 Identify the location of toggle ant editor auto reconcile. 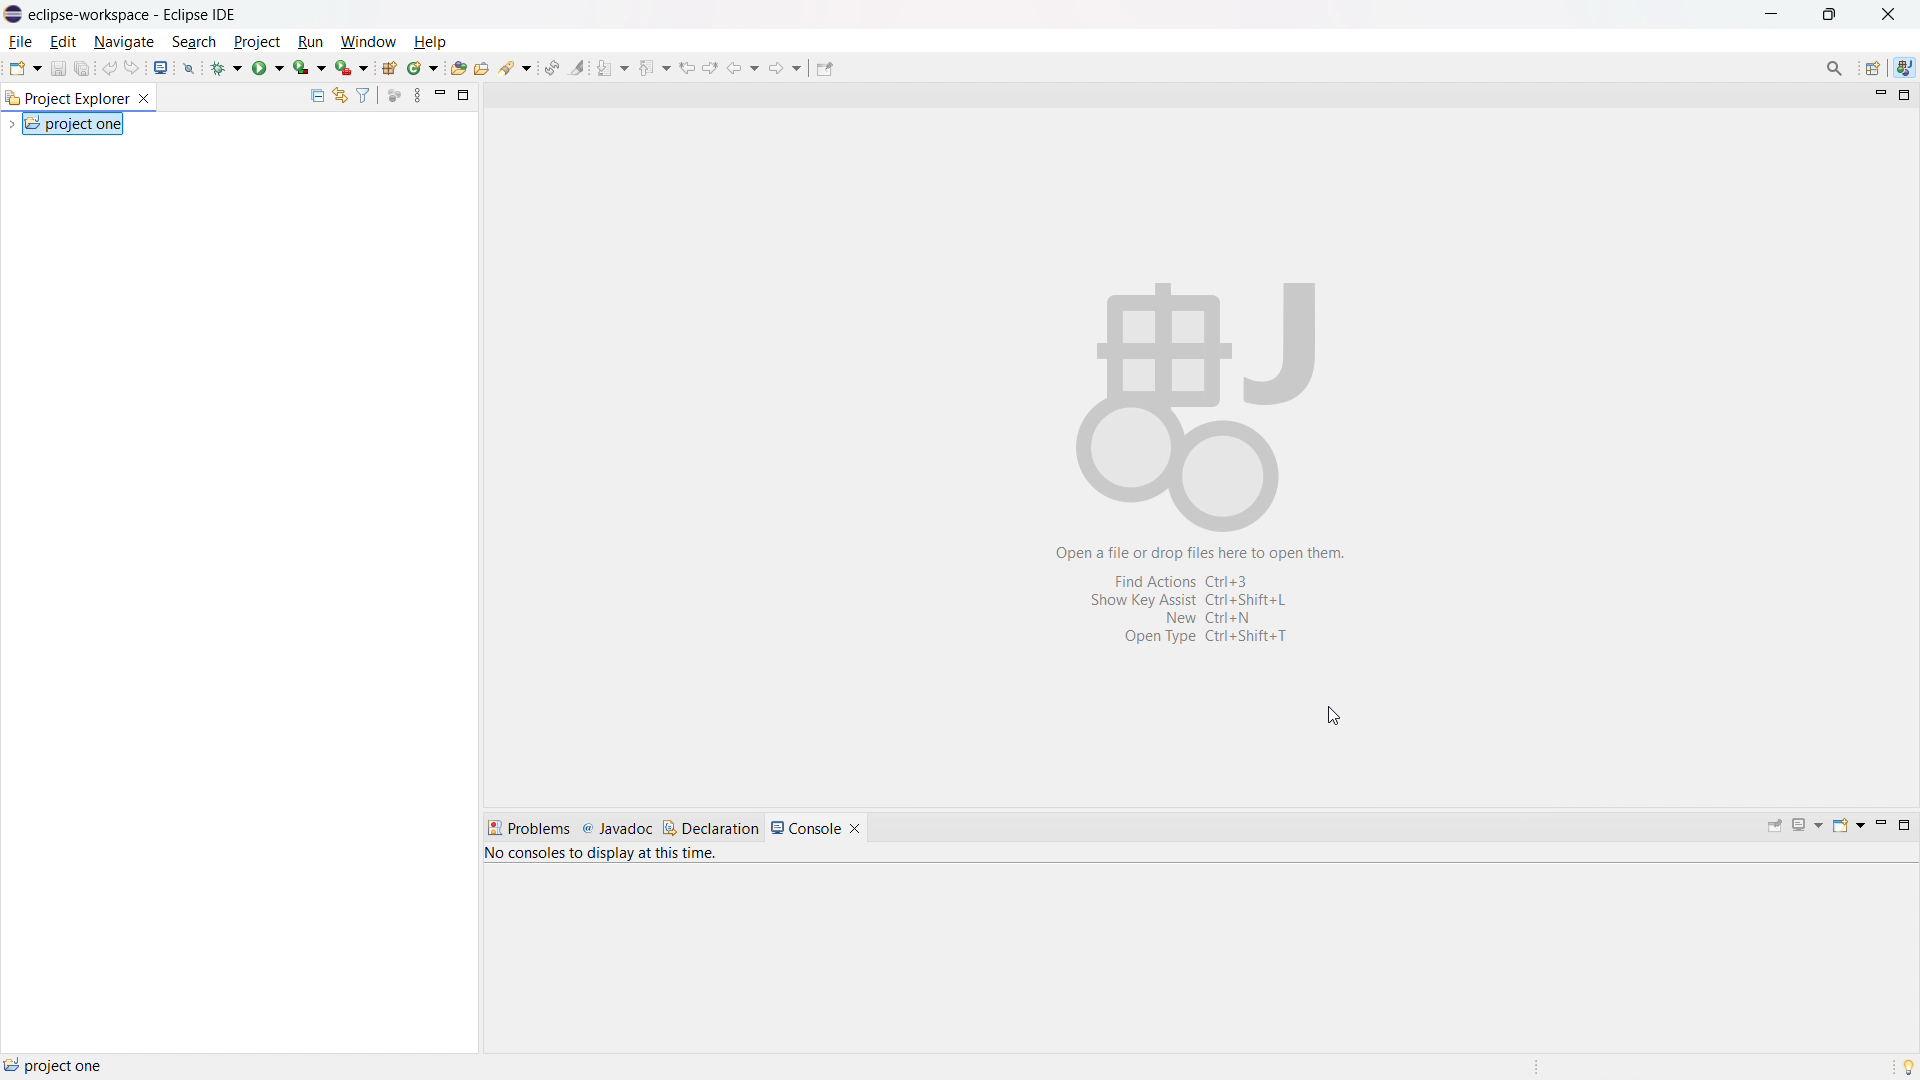
(551, 67).